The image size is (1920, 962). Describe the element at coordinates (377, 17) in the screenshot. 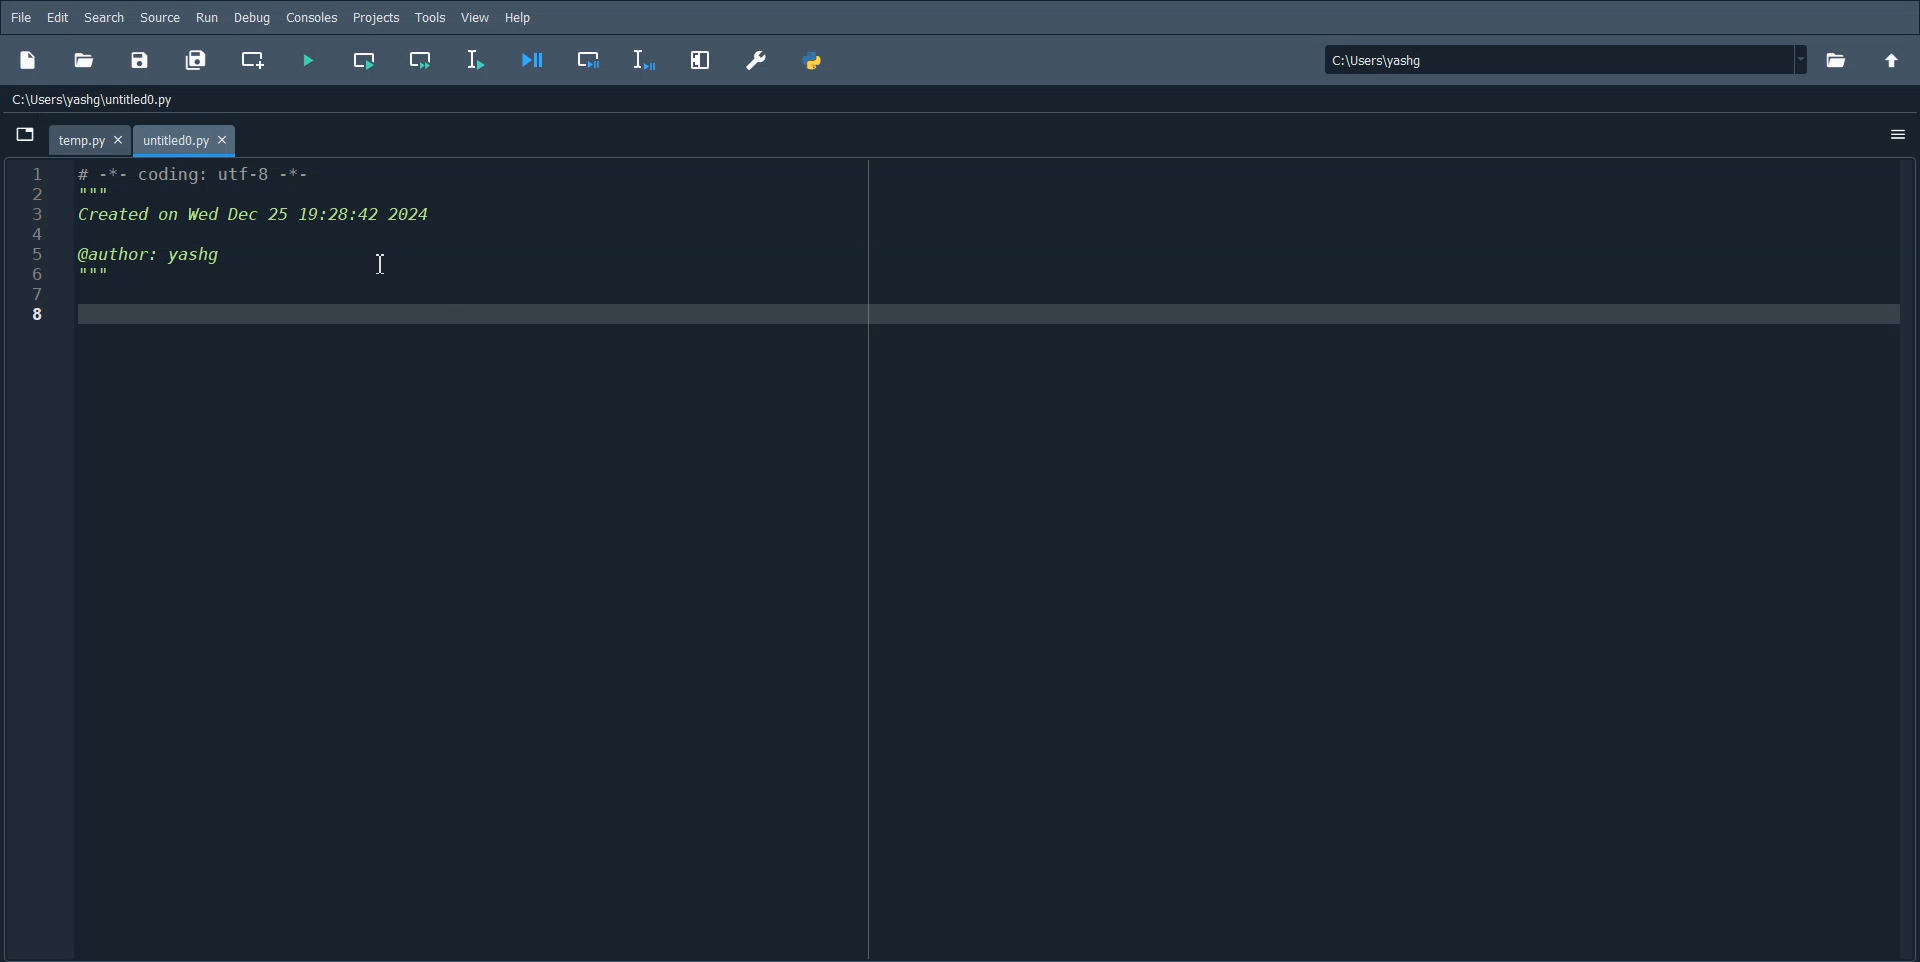

I see `Projects` at that location.